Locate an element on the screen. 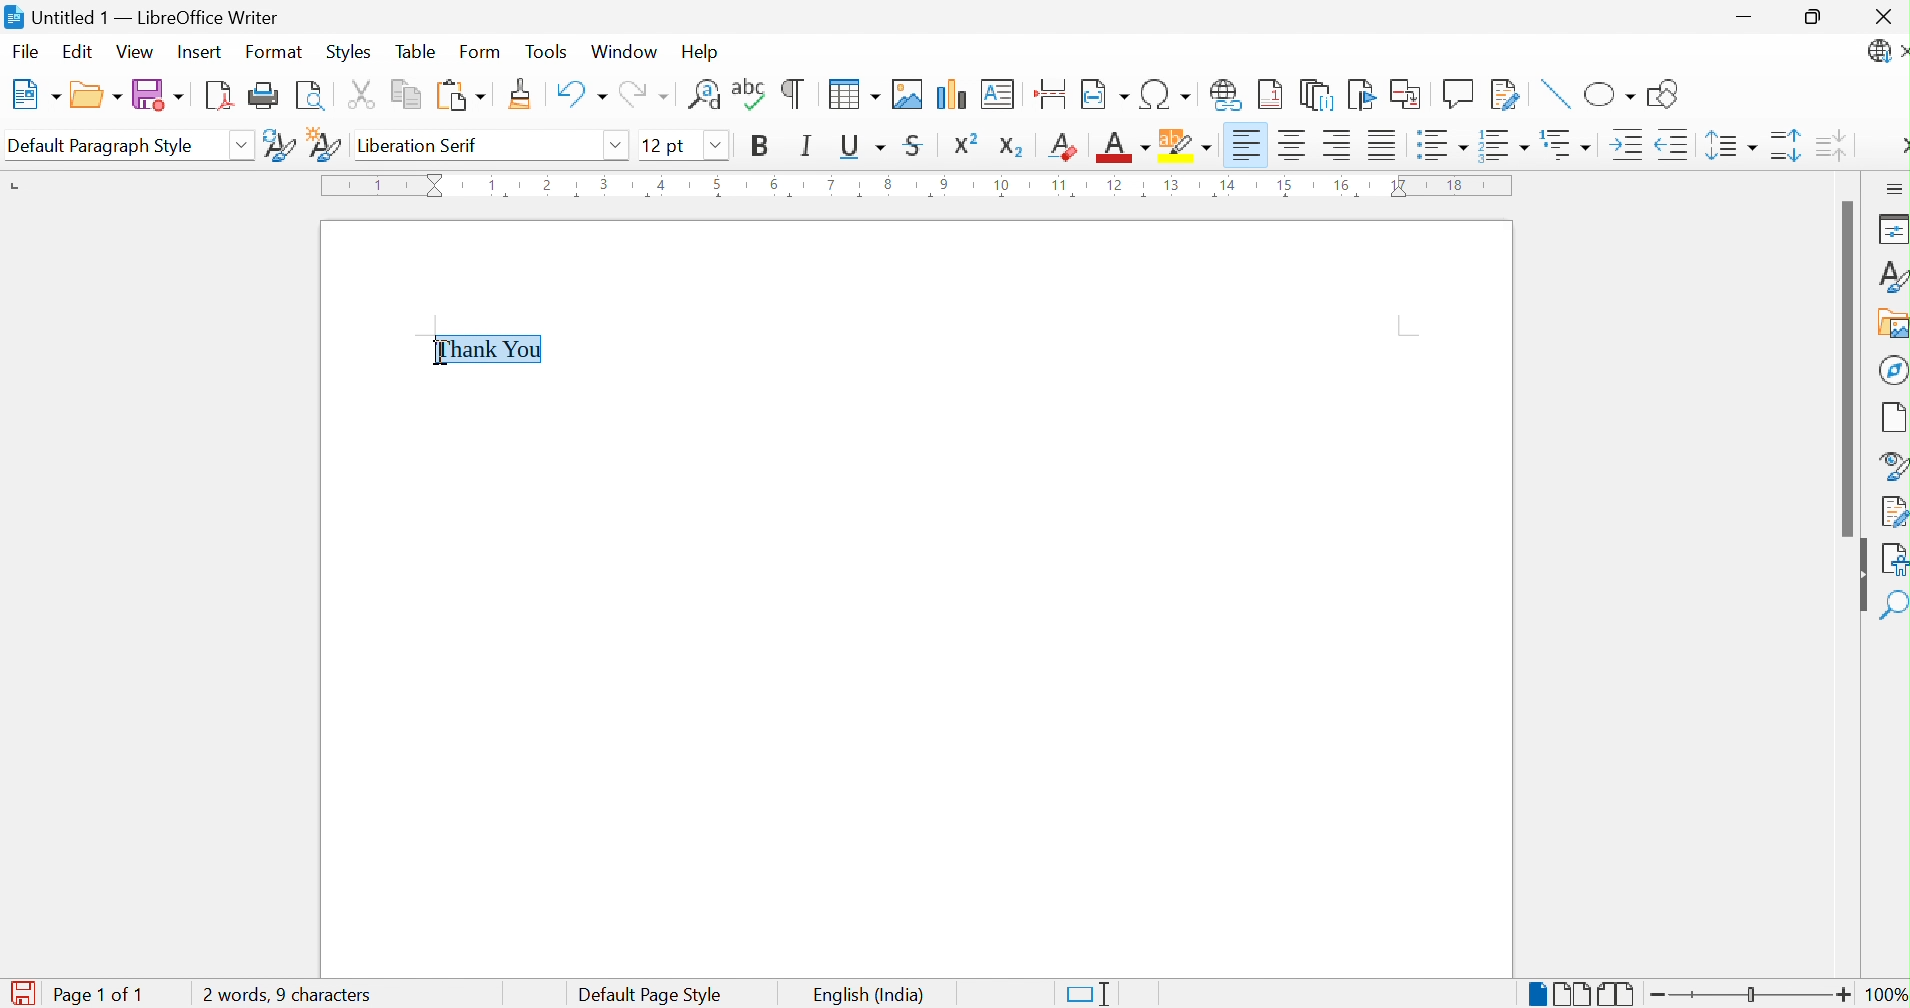 The width and height of the screenshot is (1910, 1008). Toggle Formatting Marks is located at coordinates (795, 93).